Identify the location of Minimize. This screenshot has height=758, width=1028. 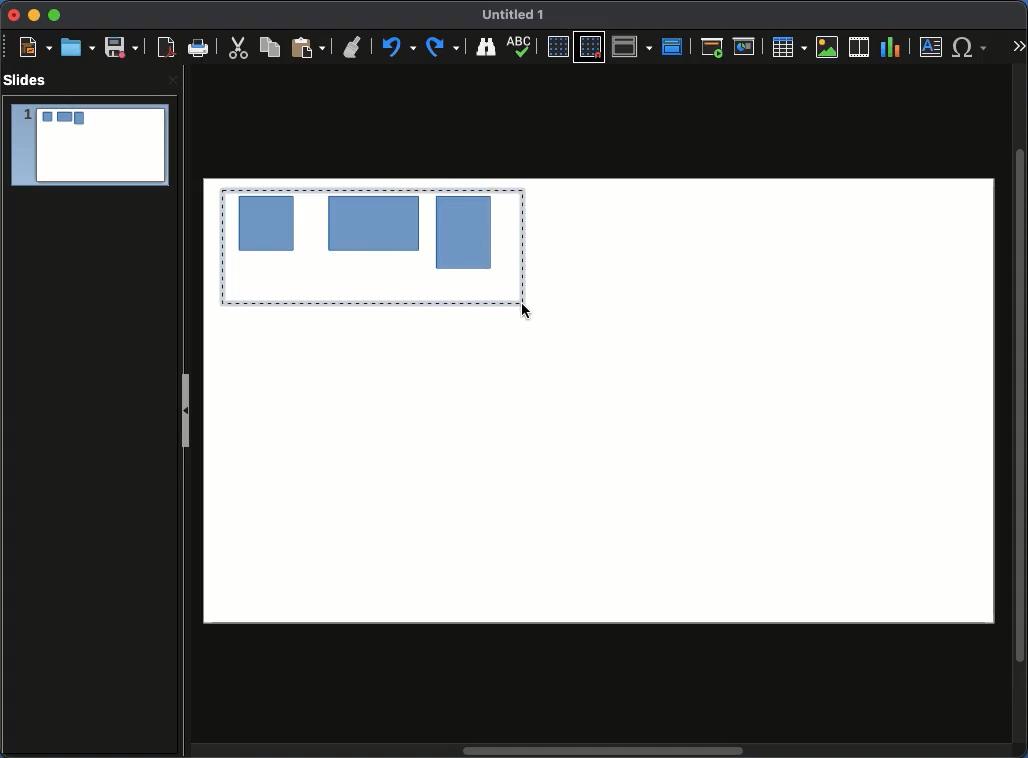
(33, 16).